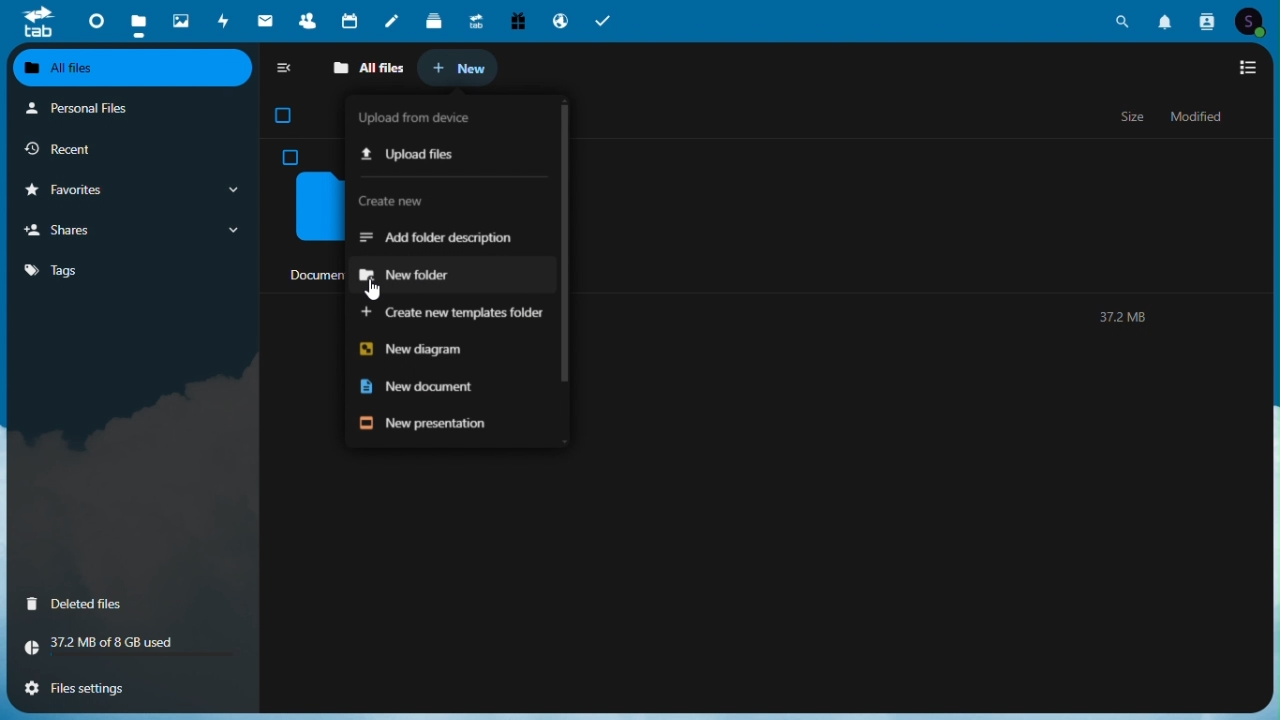  Describe the element at coordinates (406, 201) in the screenshot. I see `Create new` at that location.